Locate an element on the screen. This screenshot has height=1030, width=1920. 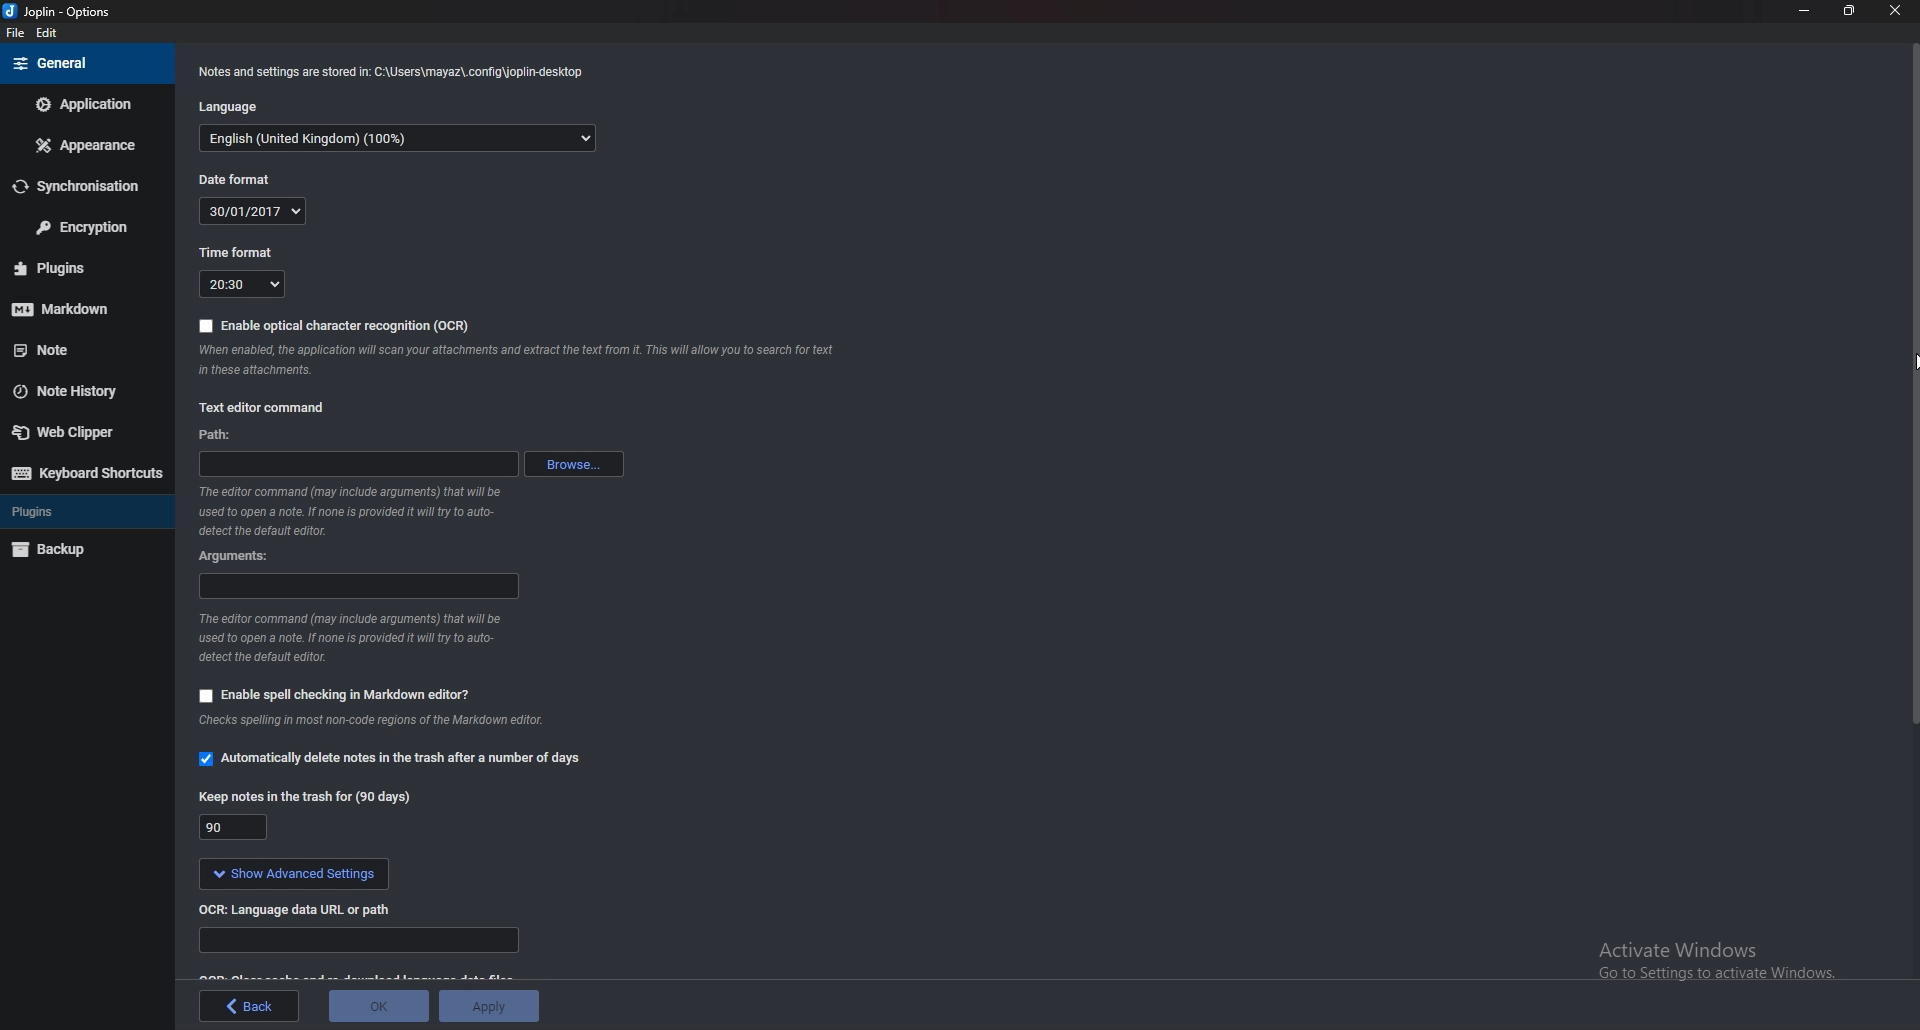
notes and settings Info is located at coordinates (393, 73).